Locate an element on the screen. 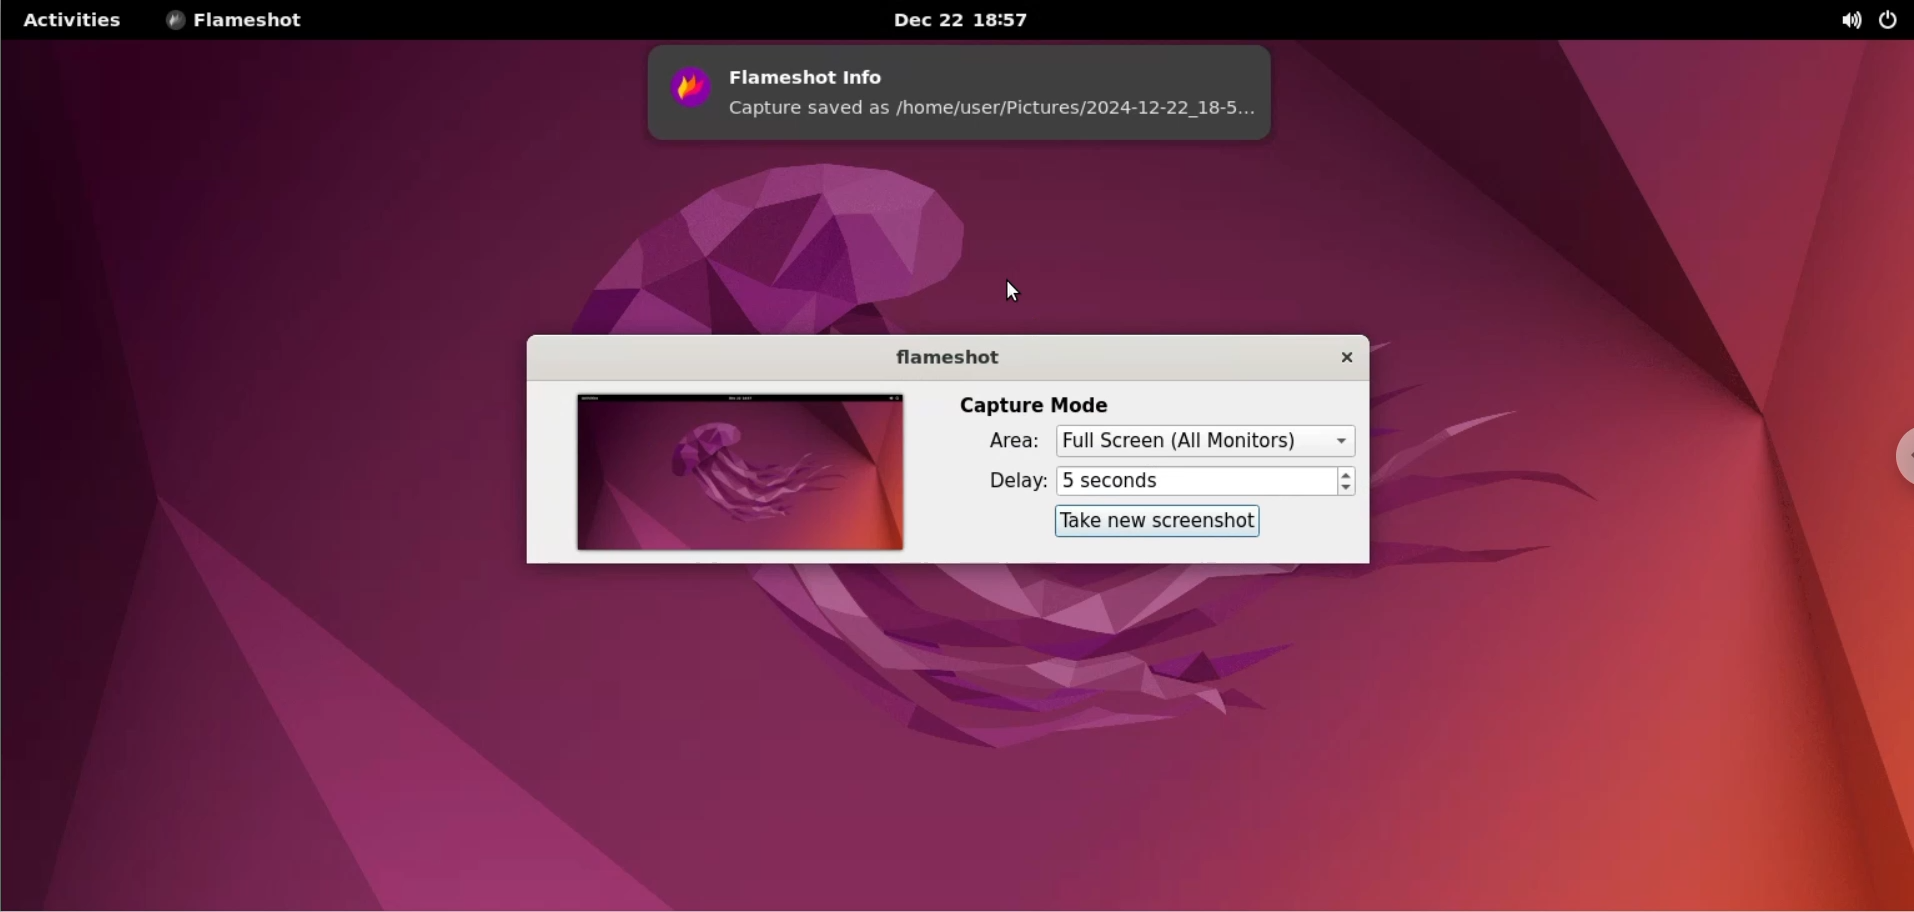  chrome options is located at coordinates (1894, 459).